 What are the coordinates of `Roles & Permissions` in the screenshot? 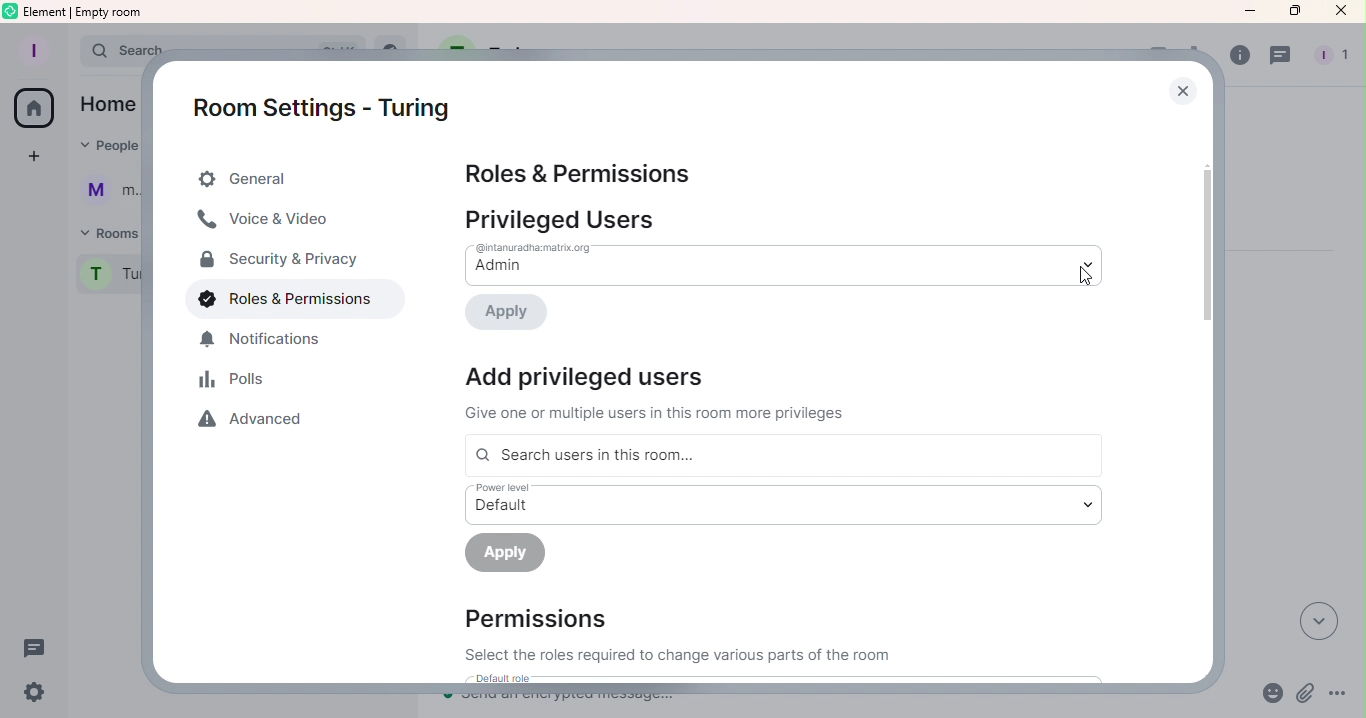 It's located at (279, 300).